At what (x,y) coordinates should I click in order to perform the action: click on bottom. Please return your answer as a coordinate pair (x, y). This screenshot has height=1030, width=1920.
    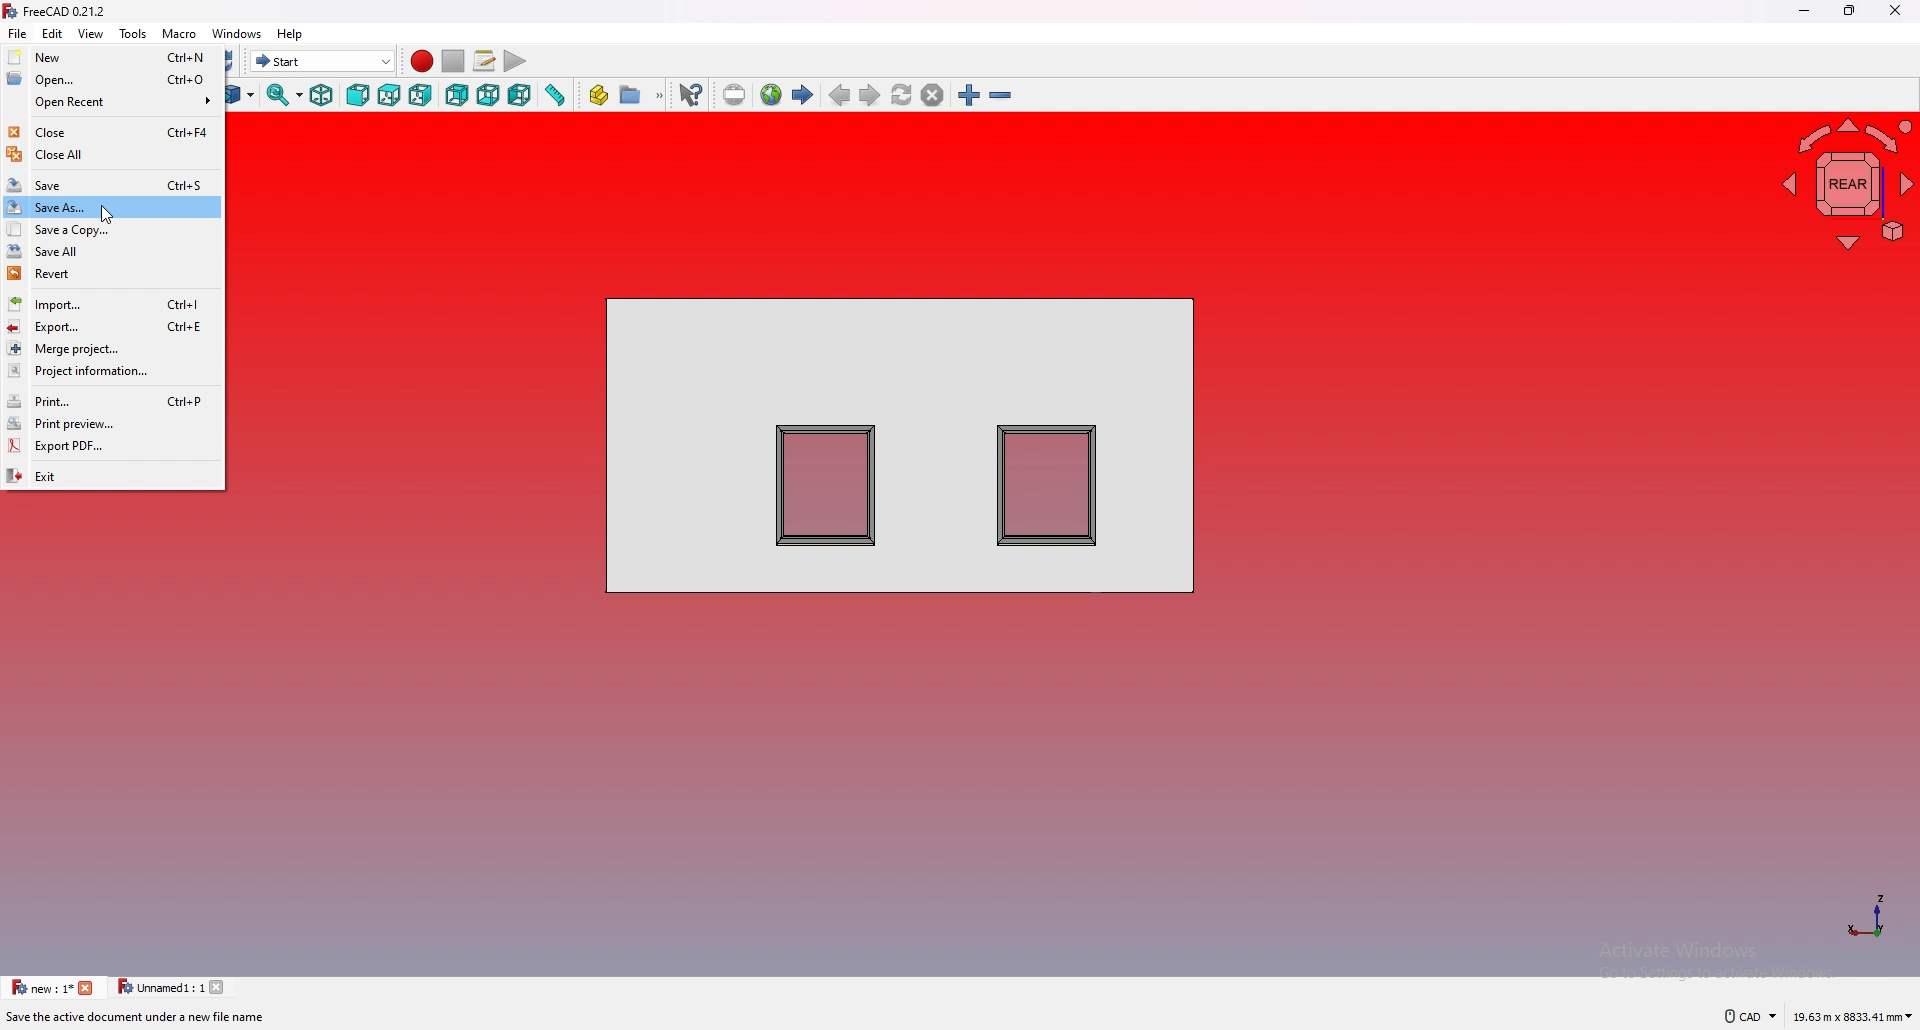
    Looking at the image, I should click on (488, 96).